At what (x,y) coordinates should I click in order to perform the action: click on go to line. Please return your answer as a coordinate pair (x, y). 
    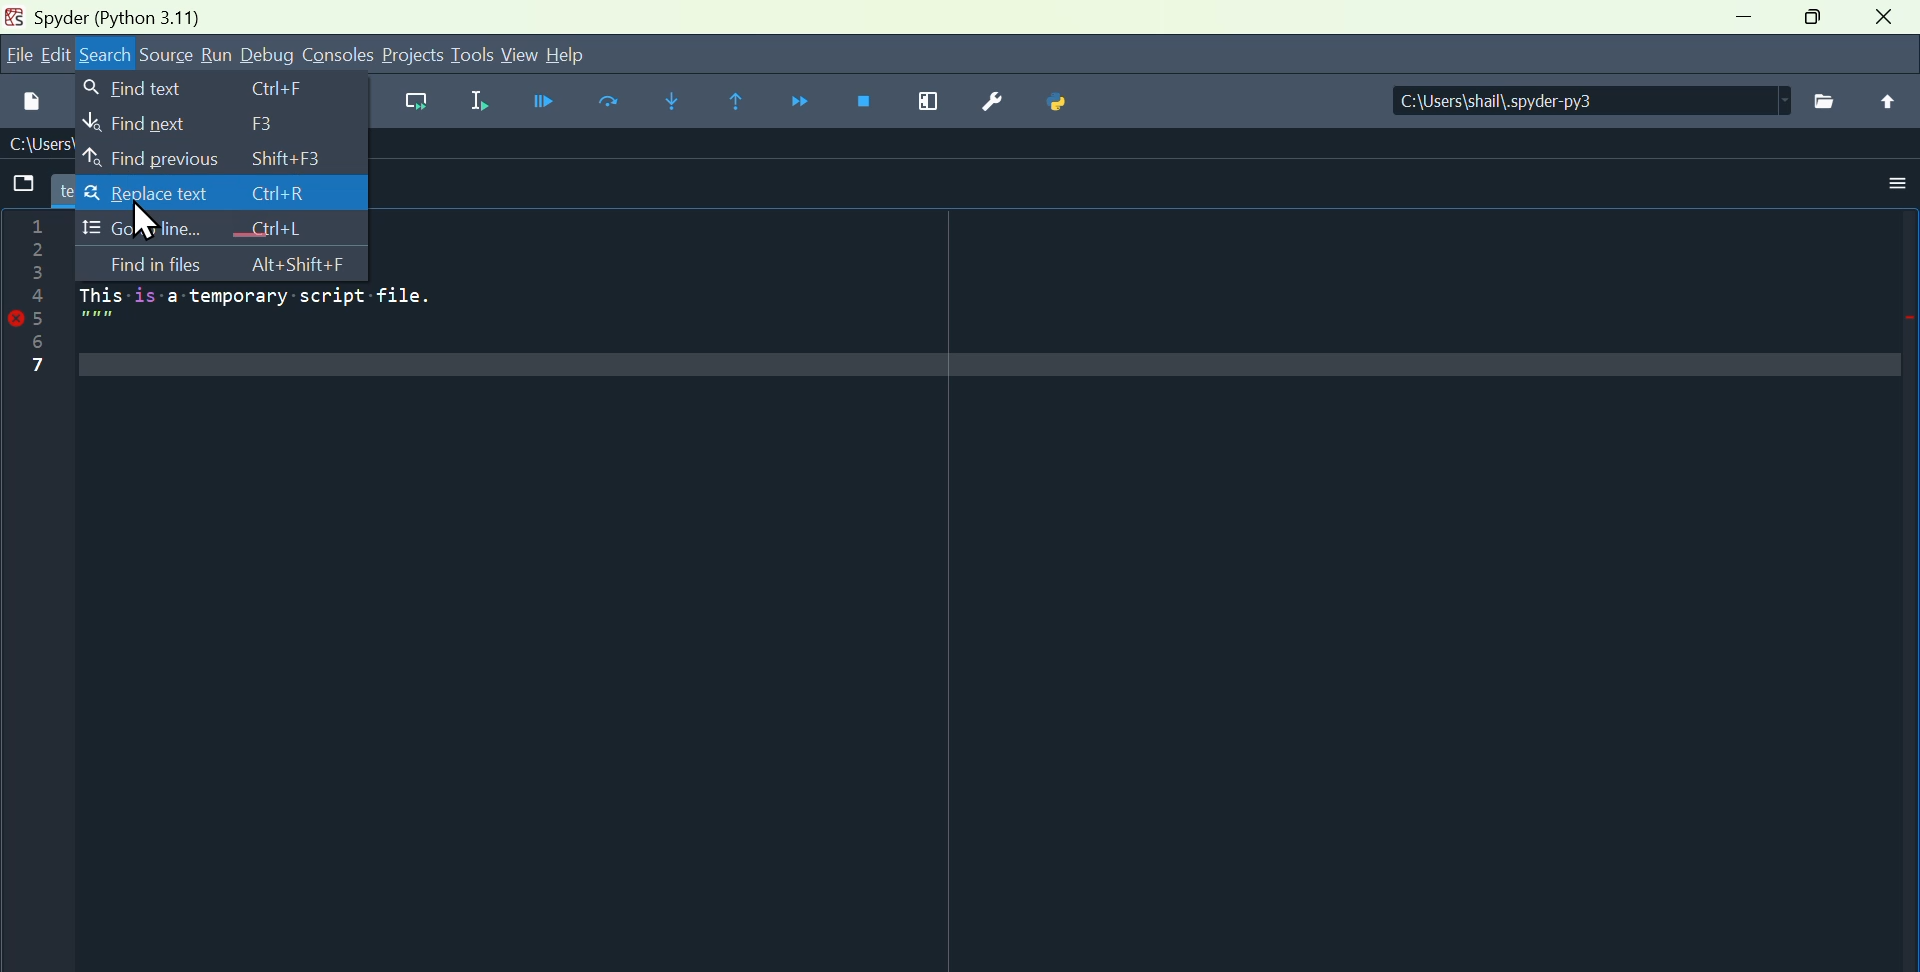
    Looking at the image, I should click on (219, 228).